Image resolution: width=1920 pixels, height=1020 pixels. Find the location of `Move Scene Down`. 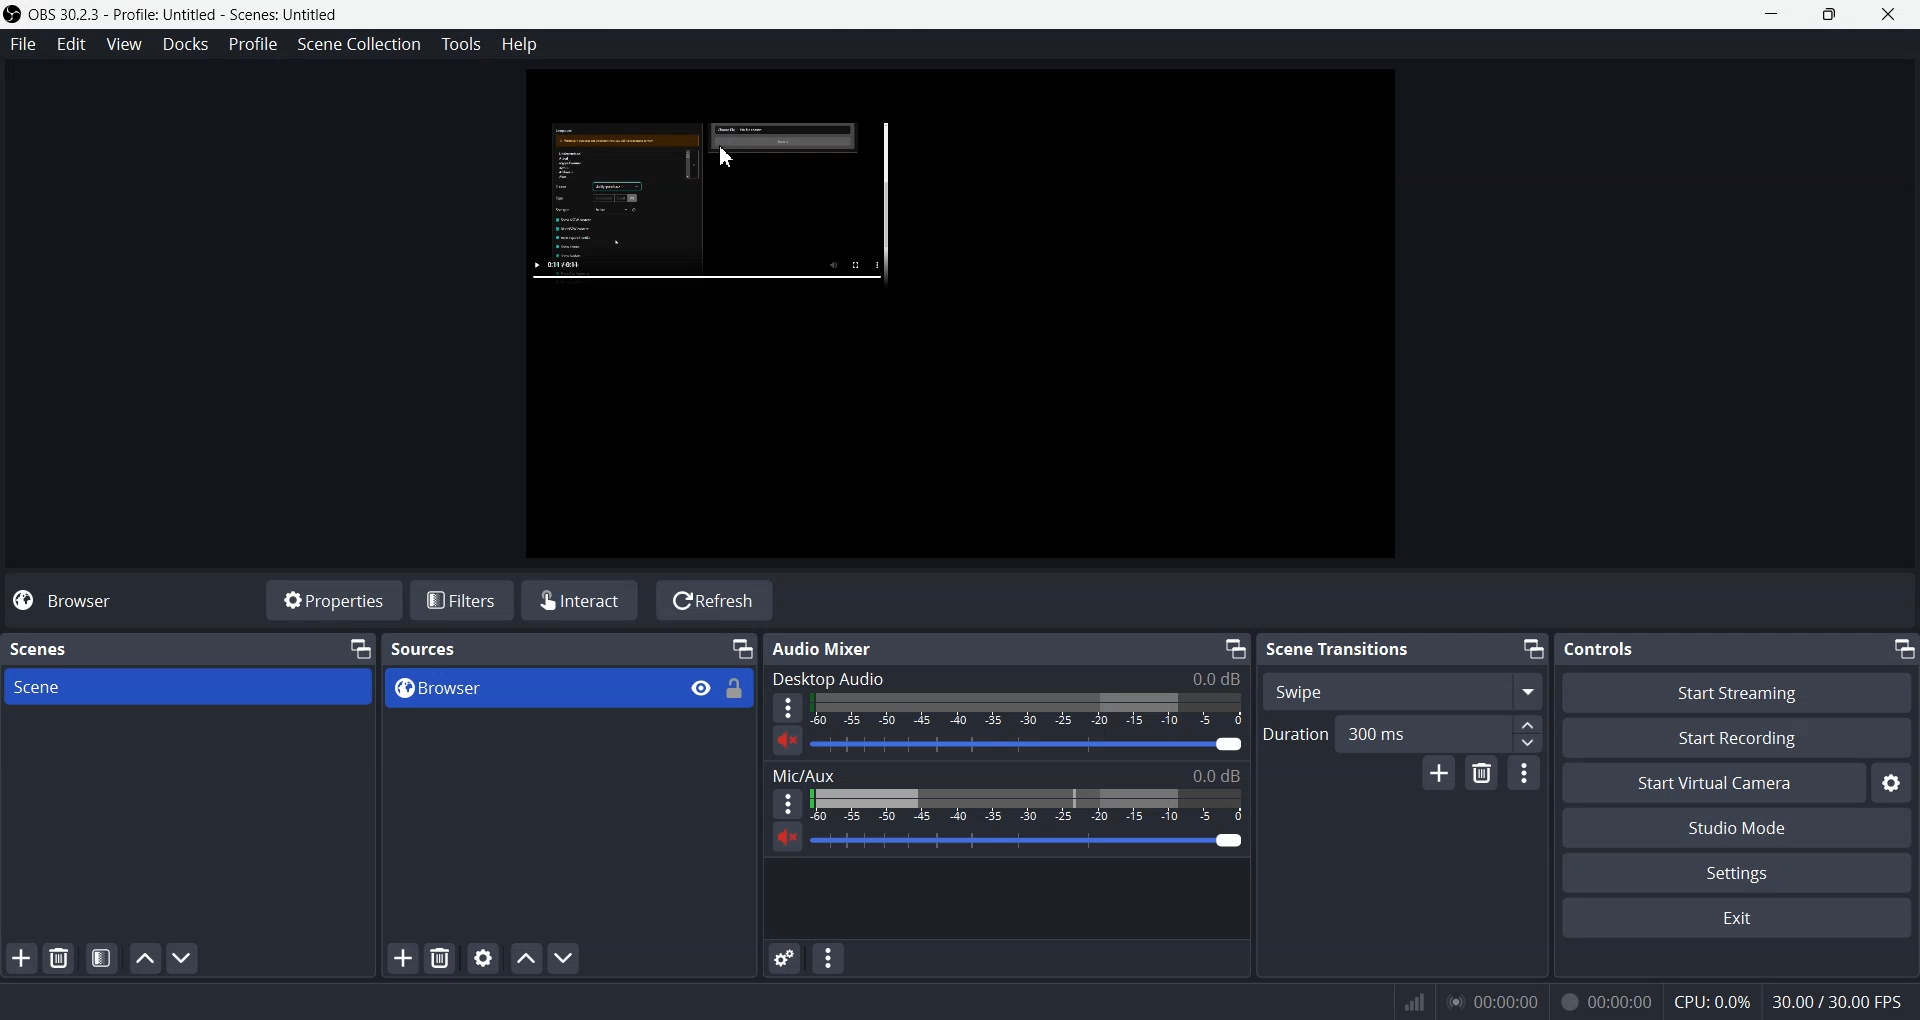

Move Scene Down is located at coordinates (567, 959).